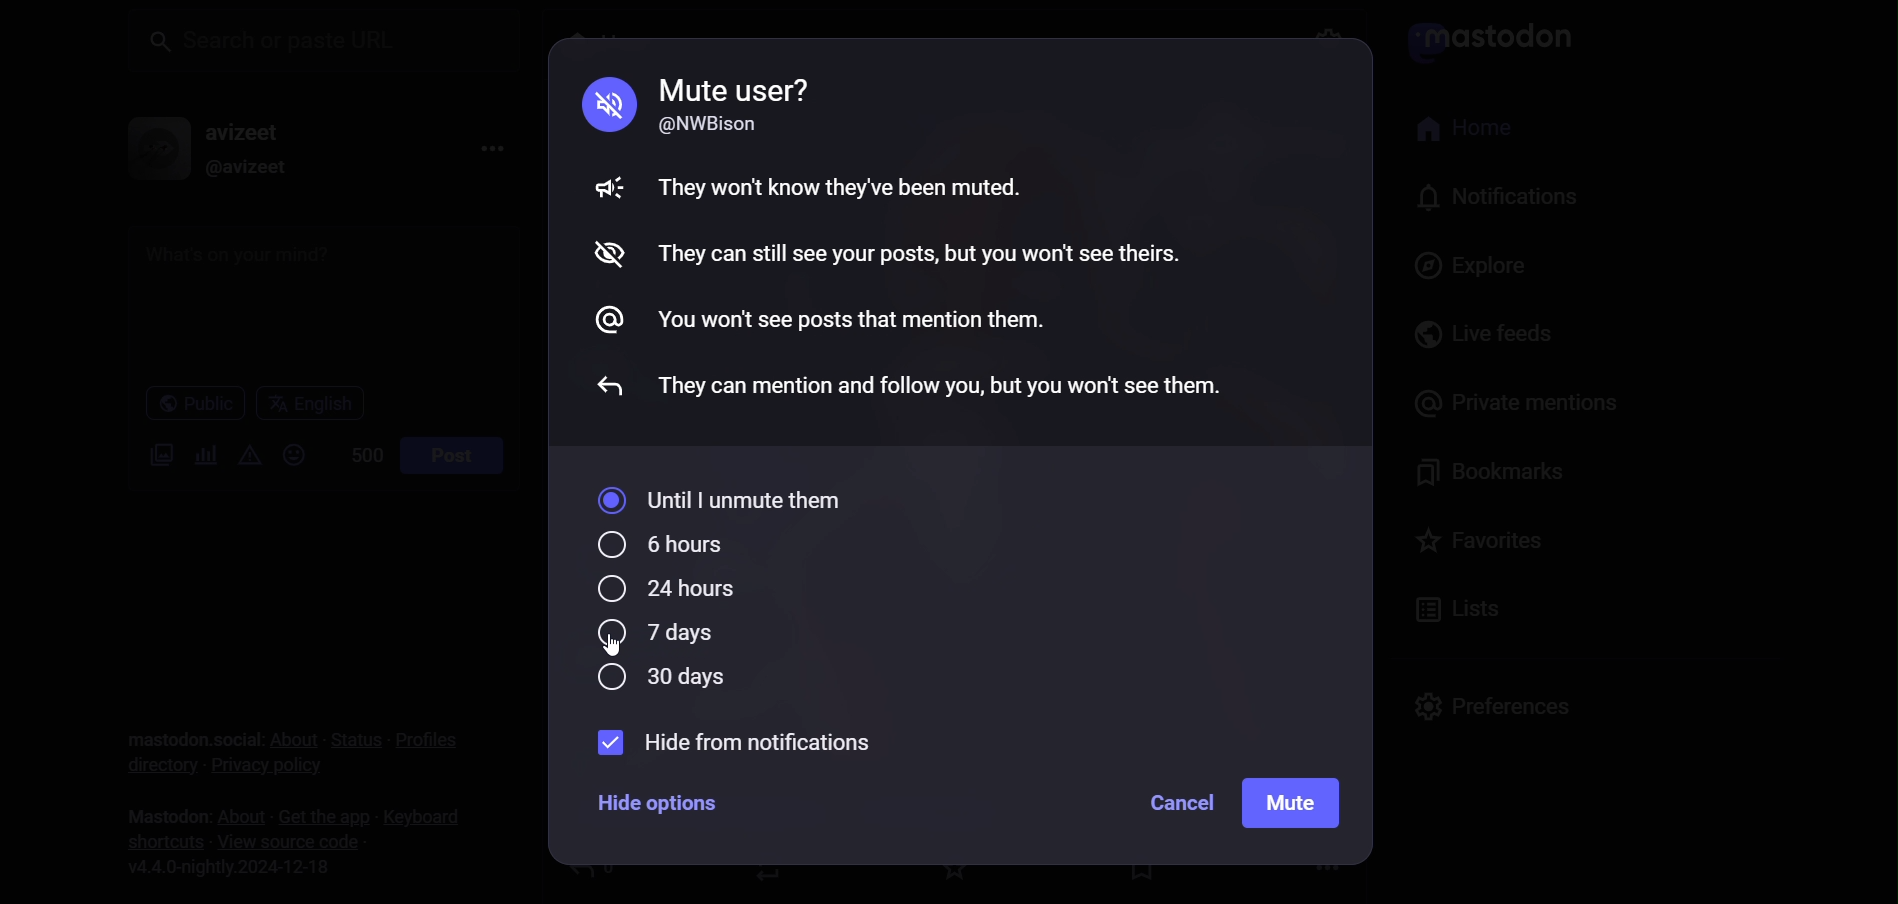 The width and height of the screenshot is (1898, 904). I want to click on mute, so click(1294, 803).